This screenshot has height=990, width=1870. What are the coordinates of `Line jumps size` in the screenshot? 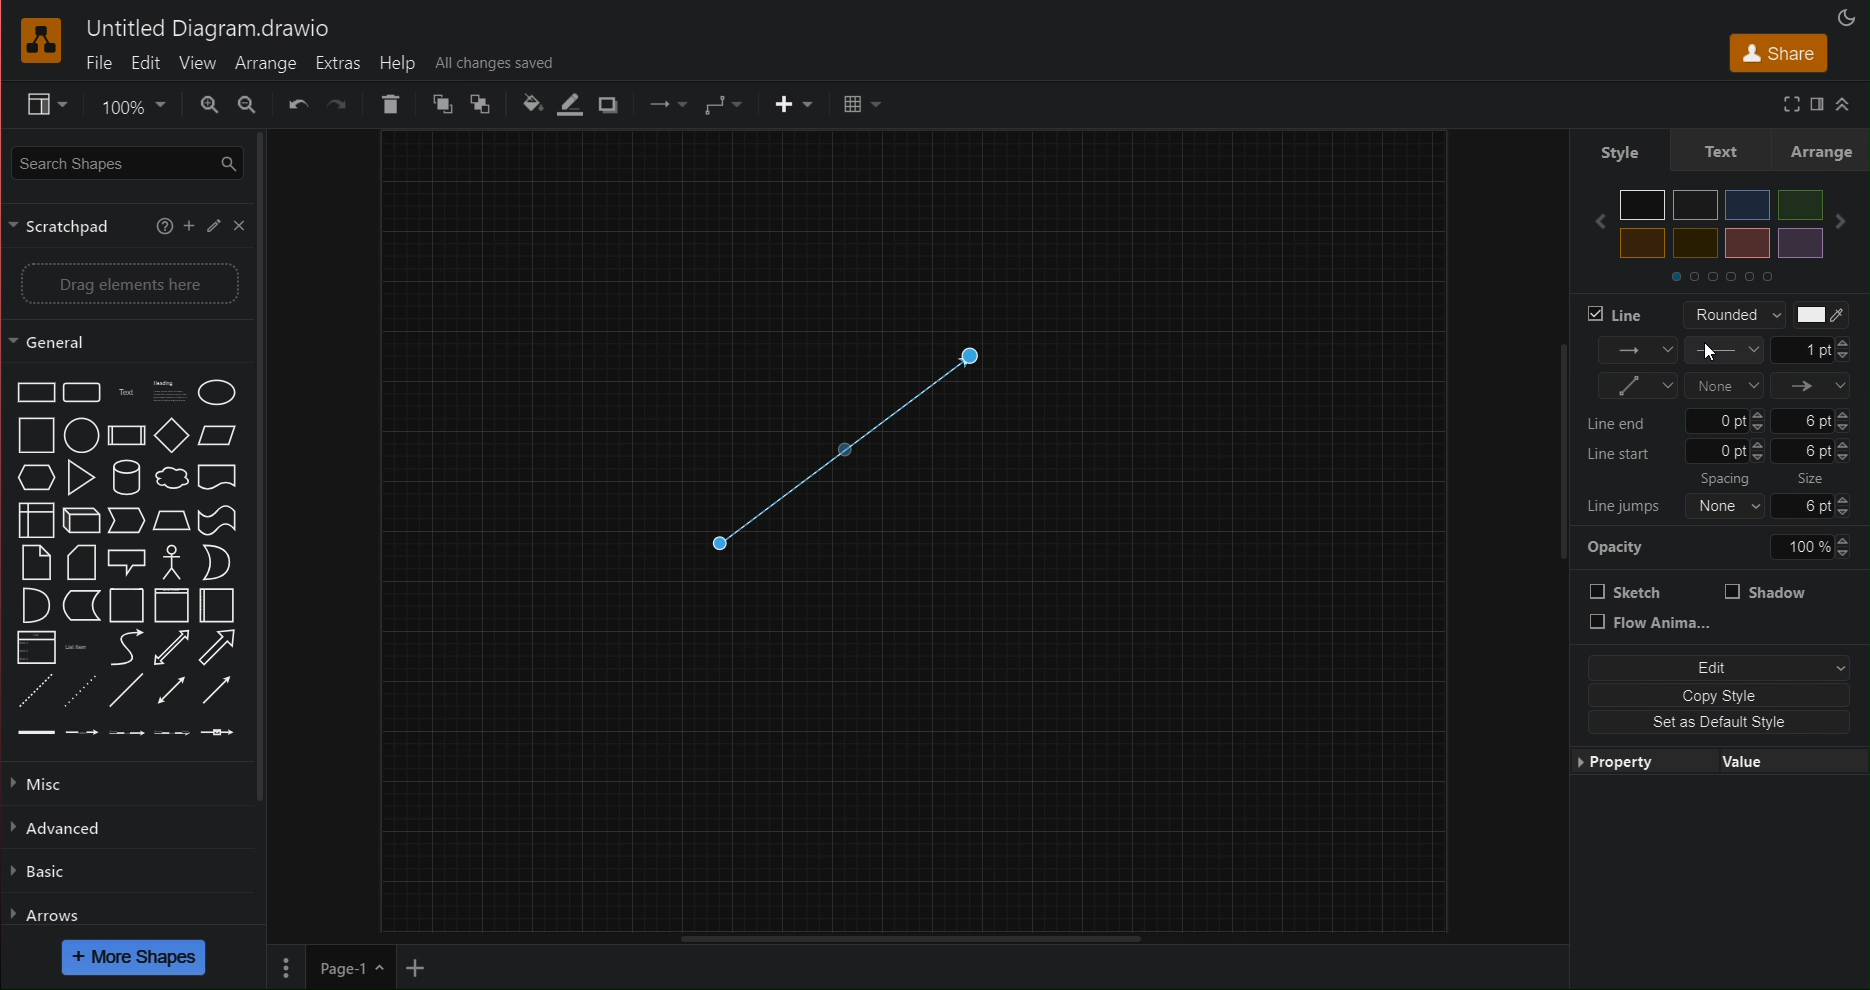 It's located at (1726, 504).